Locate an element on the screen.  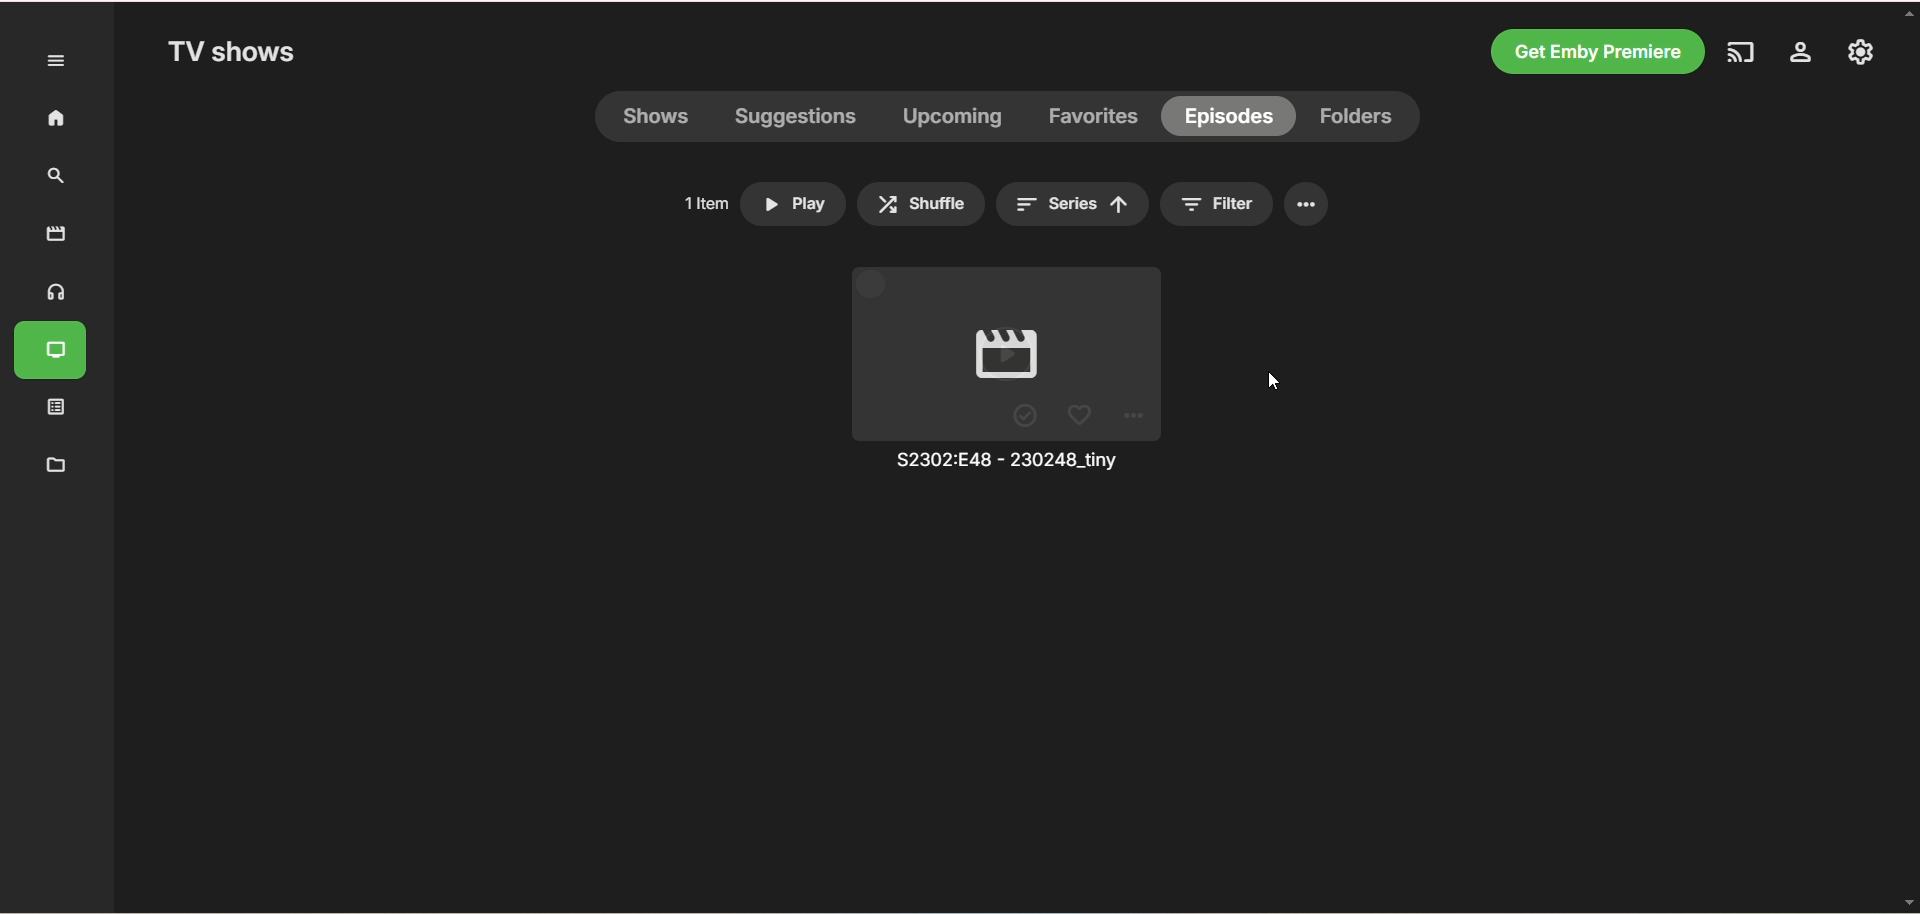
> Shuffle is located at coordinates (931, 203).